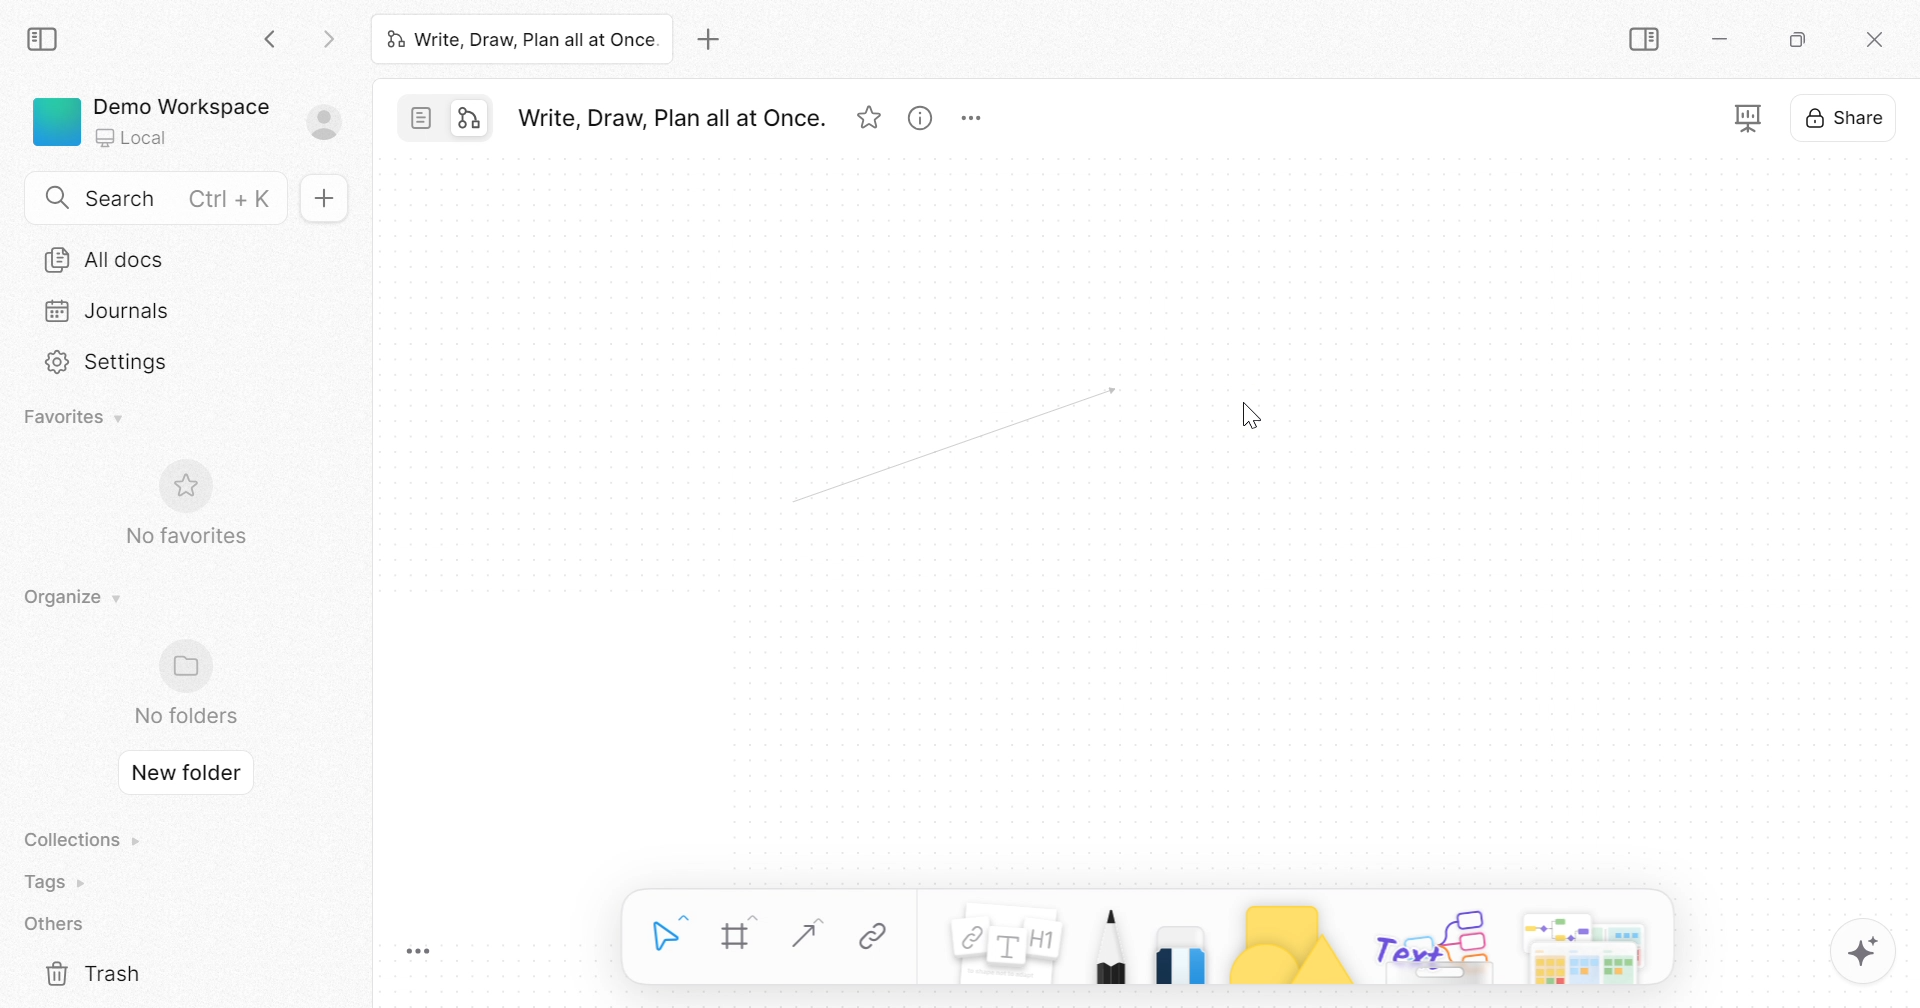 This screenshot has width=1920, height=1008. Describe the element at coordinates (521, 38) in the screenshot. I see `Write, Draw, Plan all at Once.` at that location.